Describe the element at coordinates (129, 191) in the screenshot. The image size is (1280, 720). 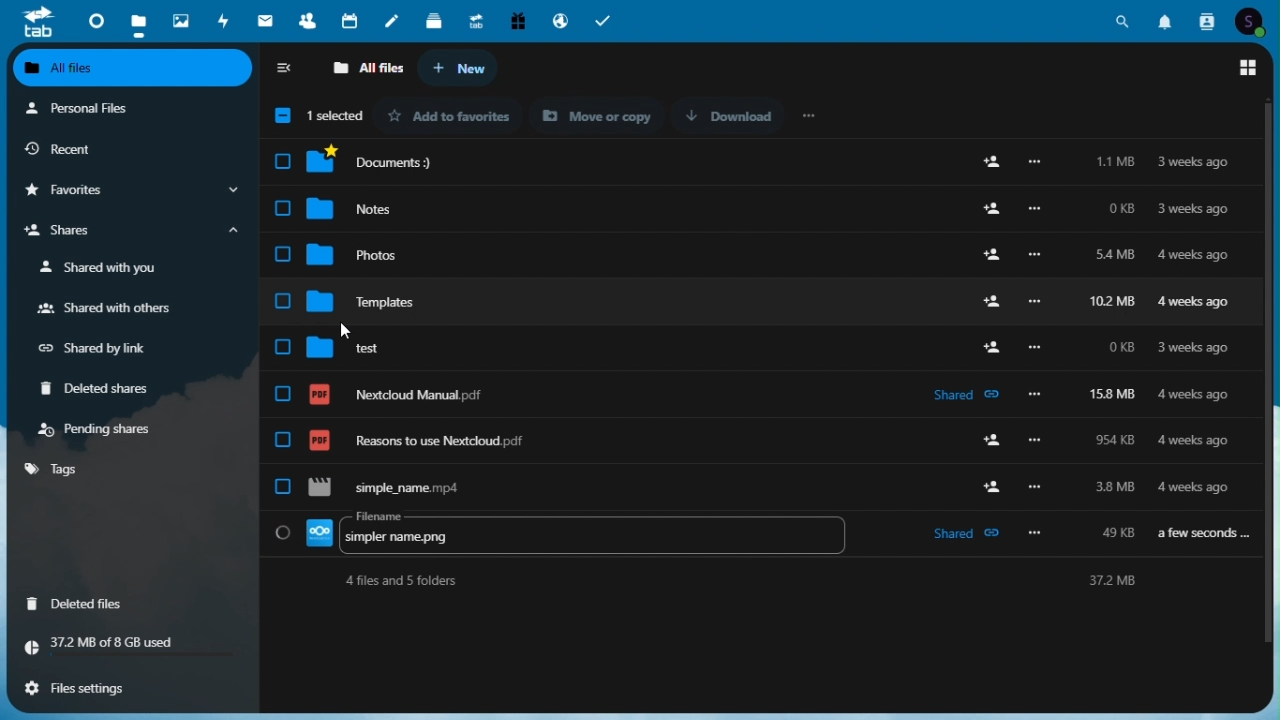
I see `favourites` at that location.